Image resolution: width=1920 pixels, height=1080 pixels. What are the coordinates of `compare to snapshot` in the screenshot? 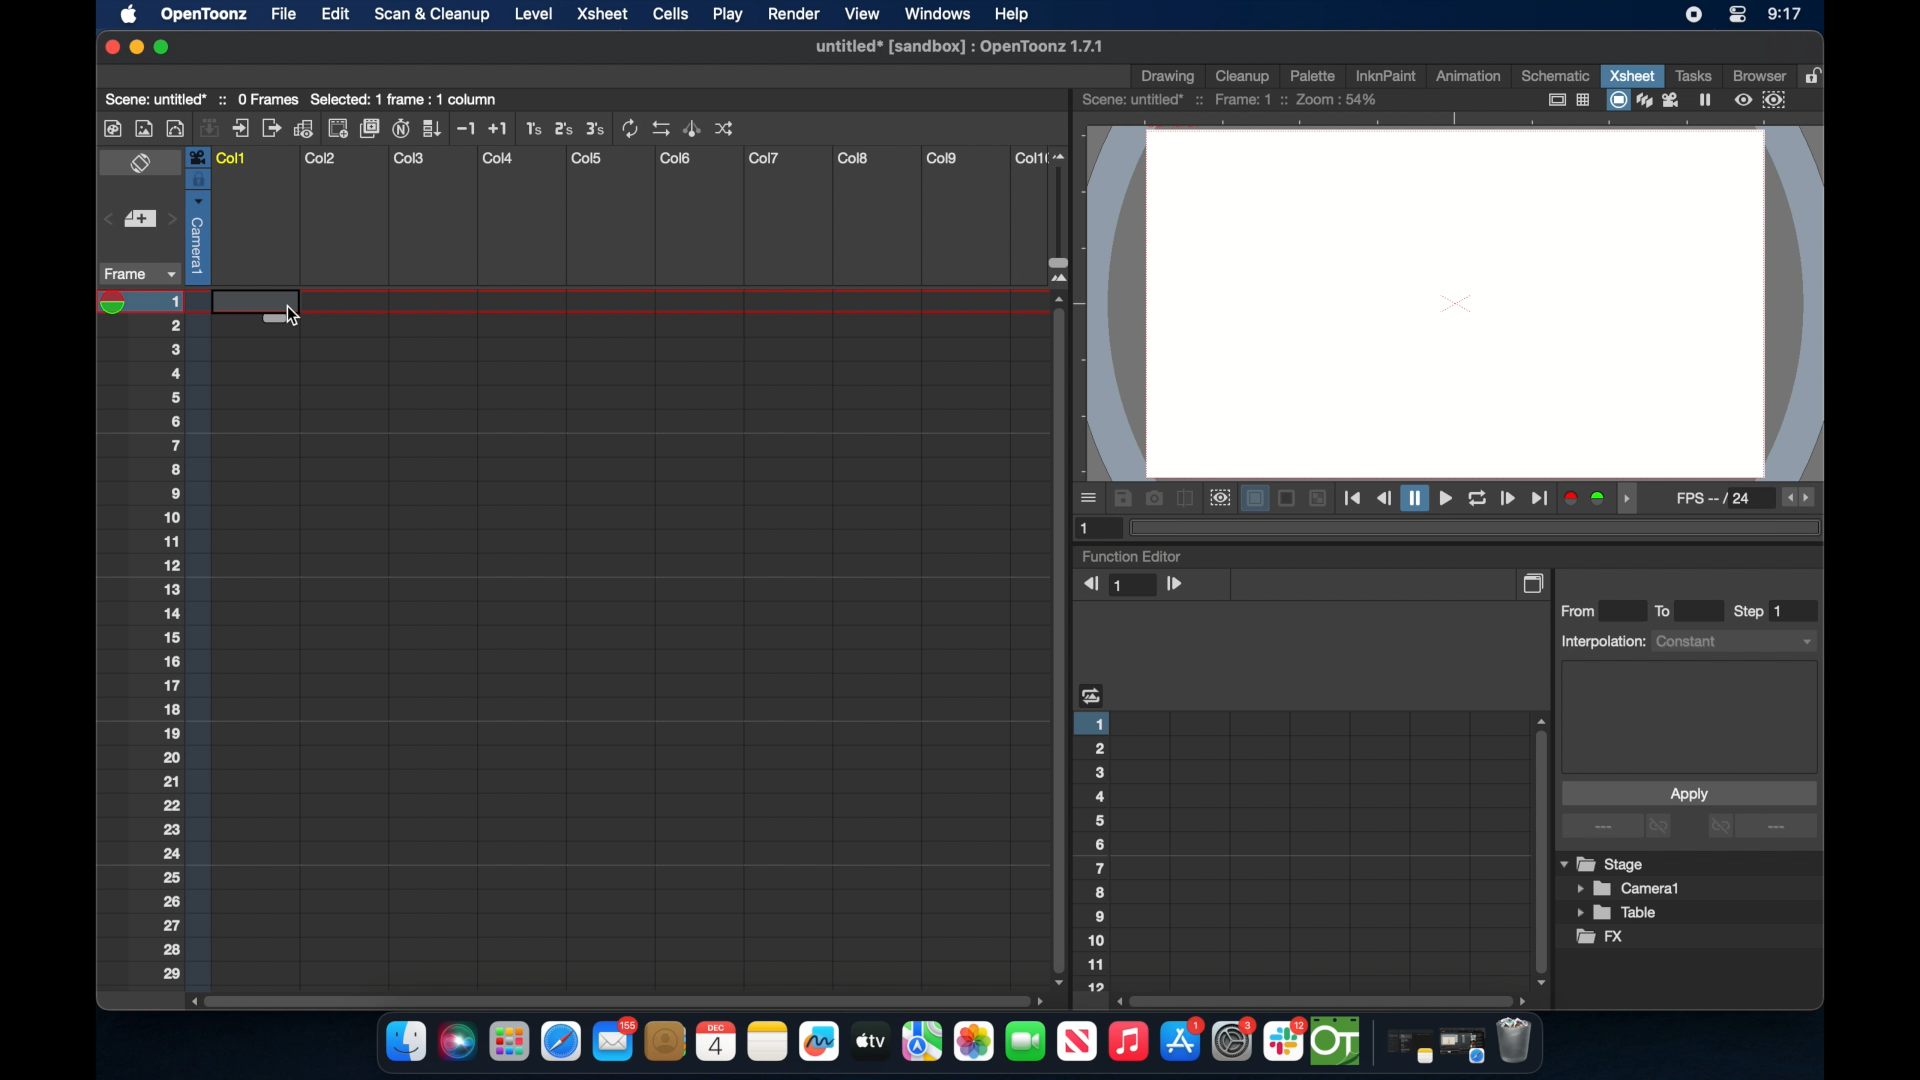 It's located at (1186, 499).